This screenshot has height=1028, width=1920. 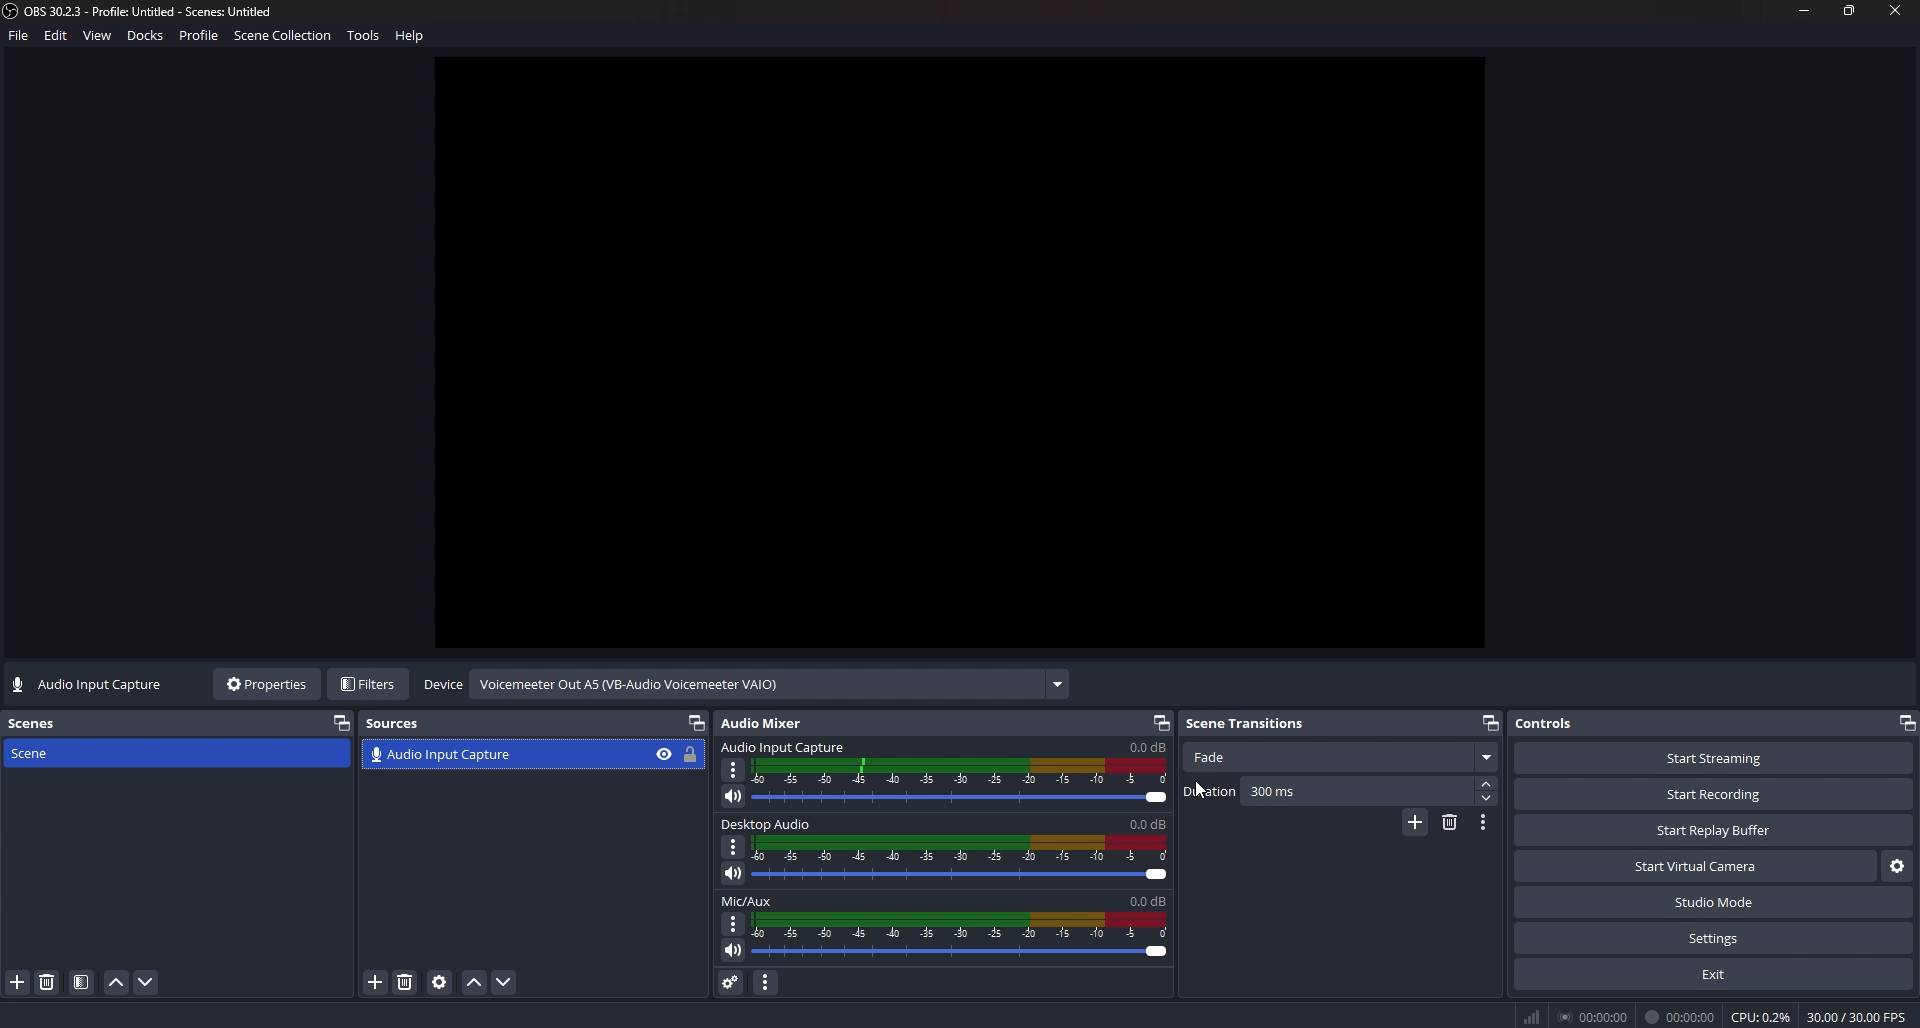 What do you see at coordinates (47, 982) in the screenshot?
I see `remove scene` at bounding box center [47, 982].